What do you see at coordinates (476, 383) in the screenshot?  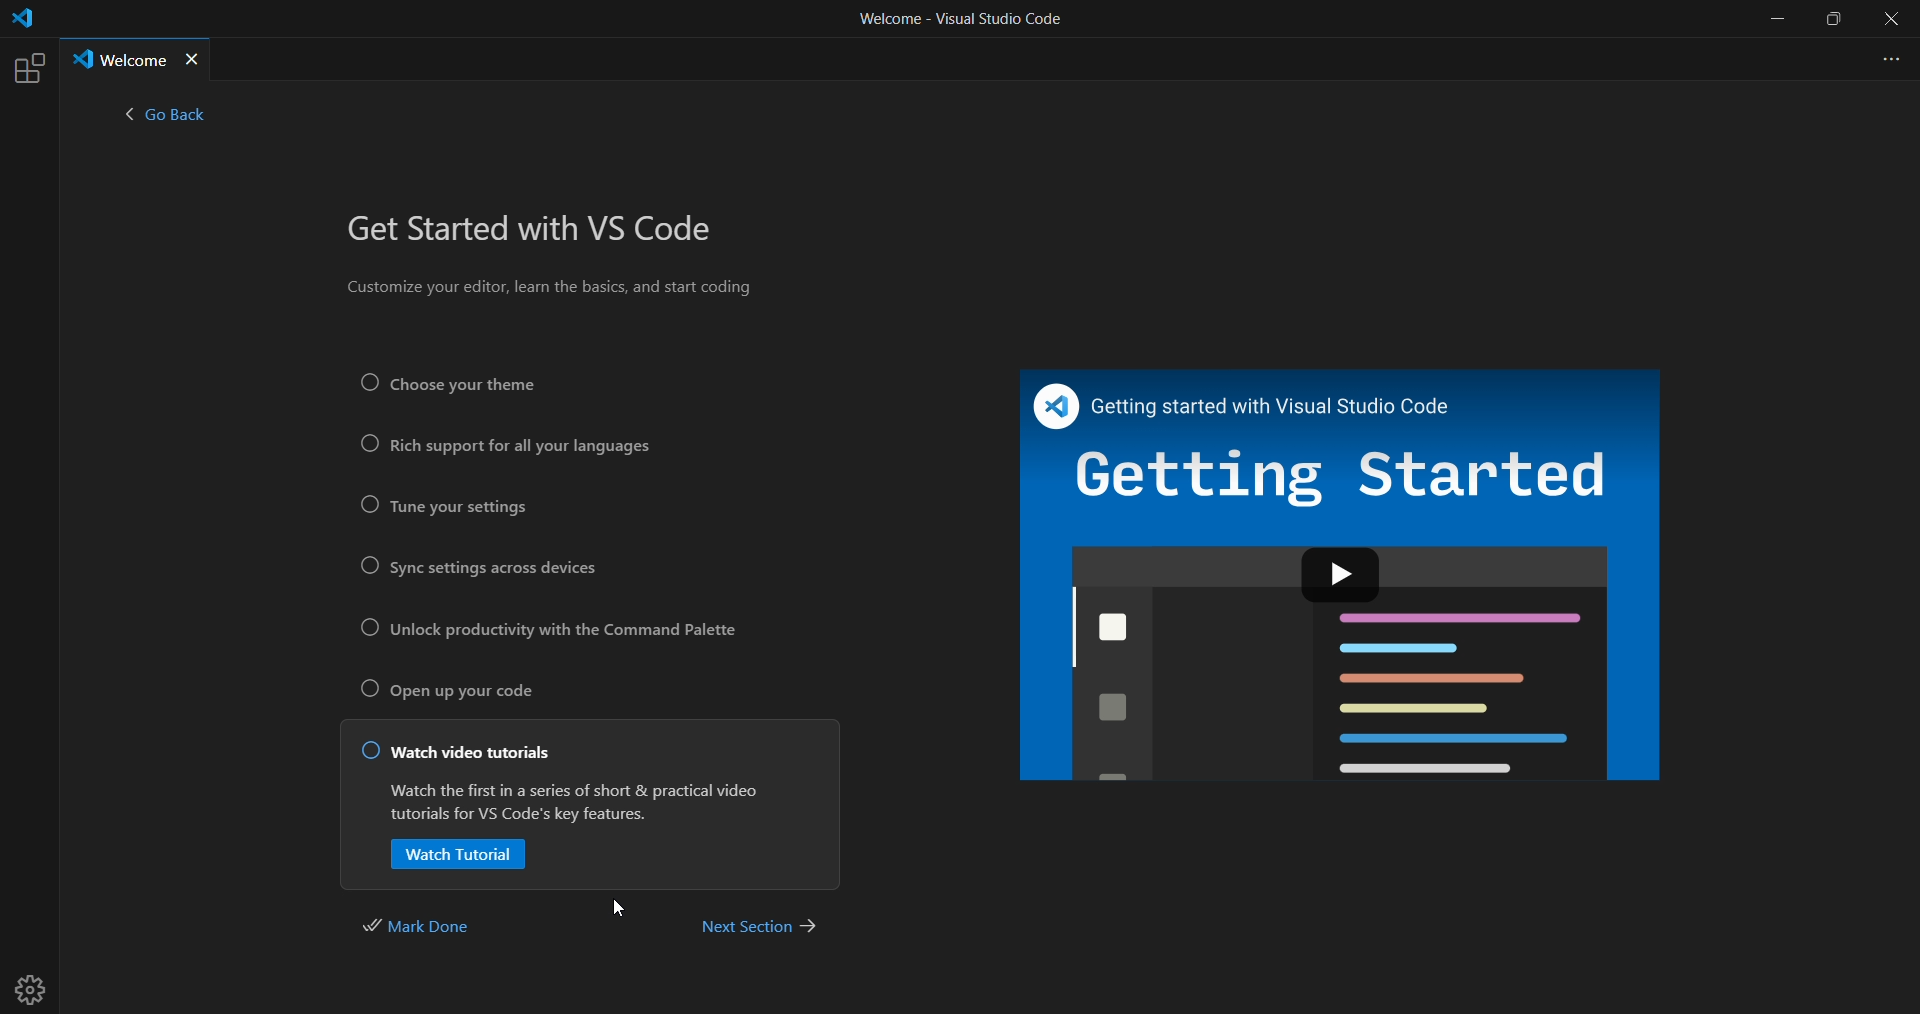 I see `Choose your theme` at bounding box center [476, 383].